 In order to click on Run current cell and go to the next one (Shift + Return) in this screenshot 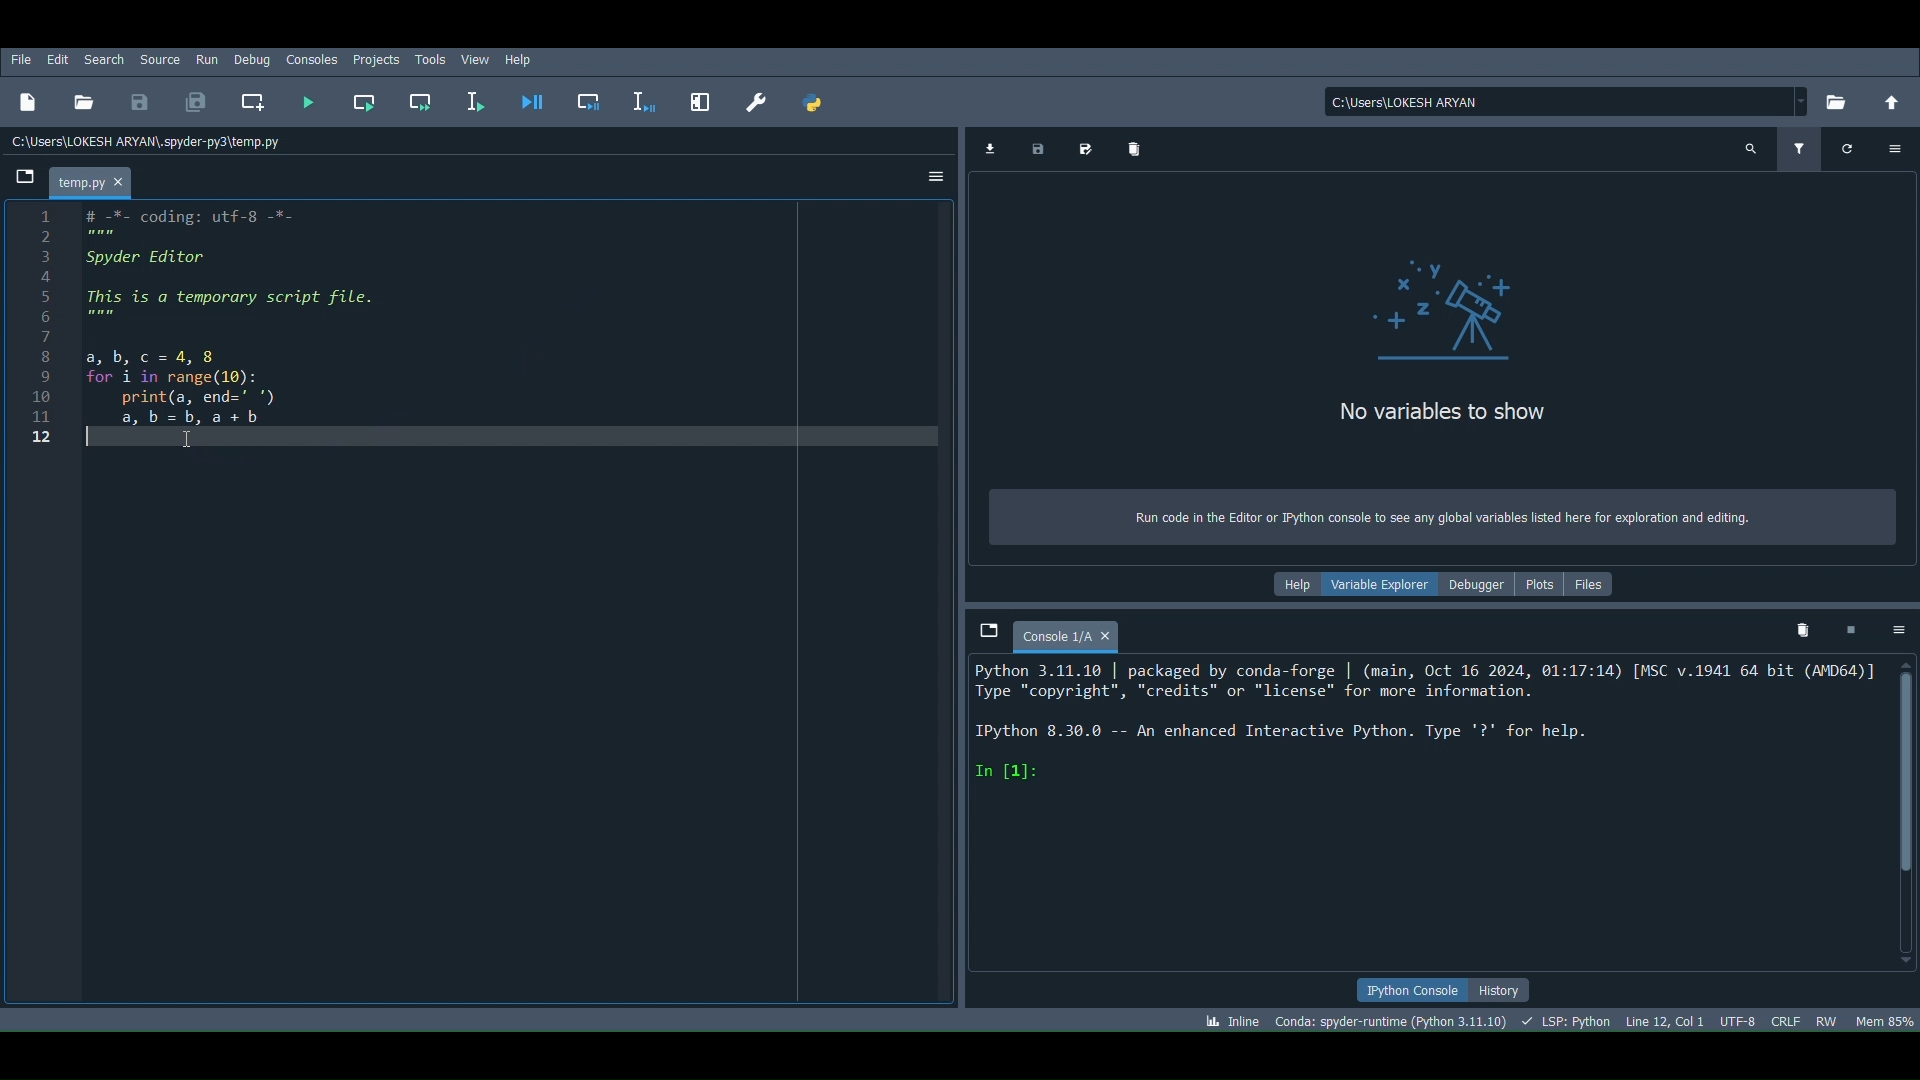, I will do `click(425, 99)`.